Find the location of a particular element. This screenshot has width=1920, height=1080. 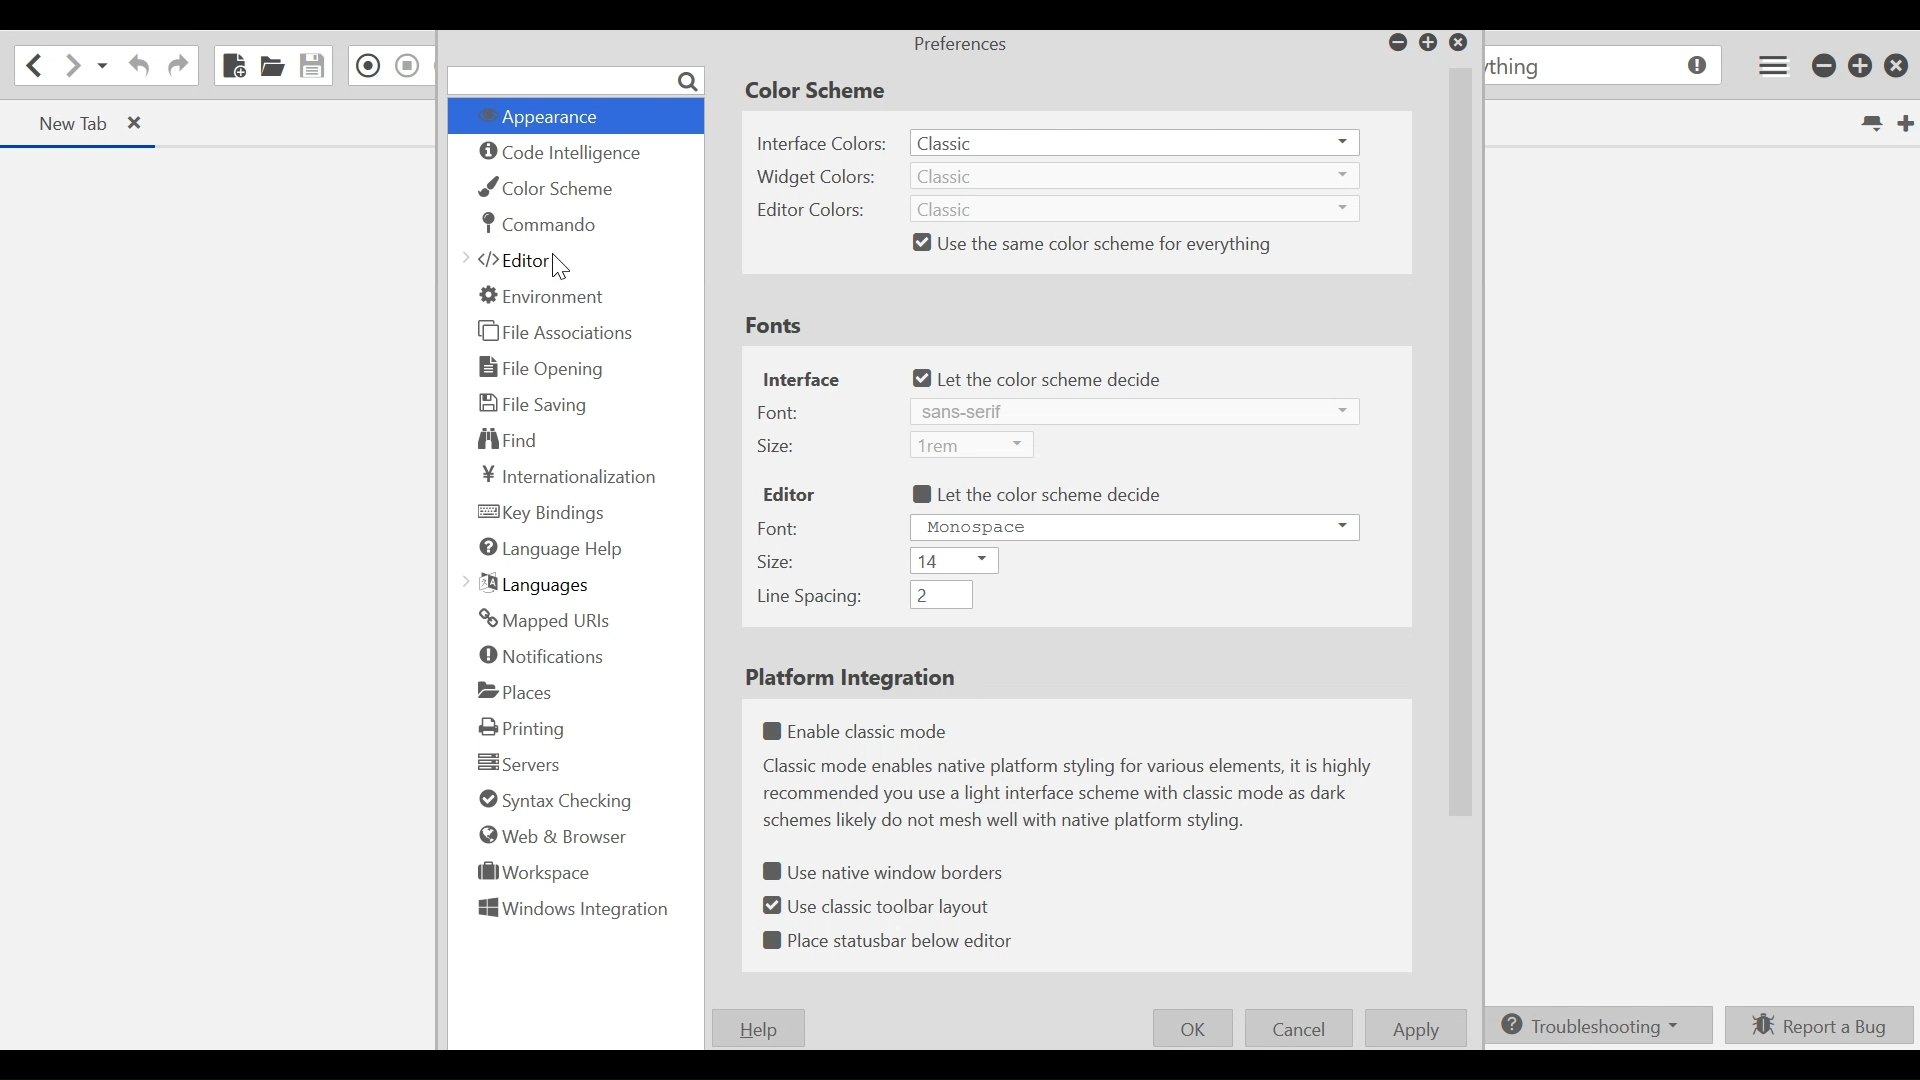

Windows Integration is located at coordinates (571, 911).